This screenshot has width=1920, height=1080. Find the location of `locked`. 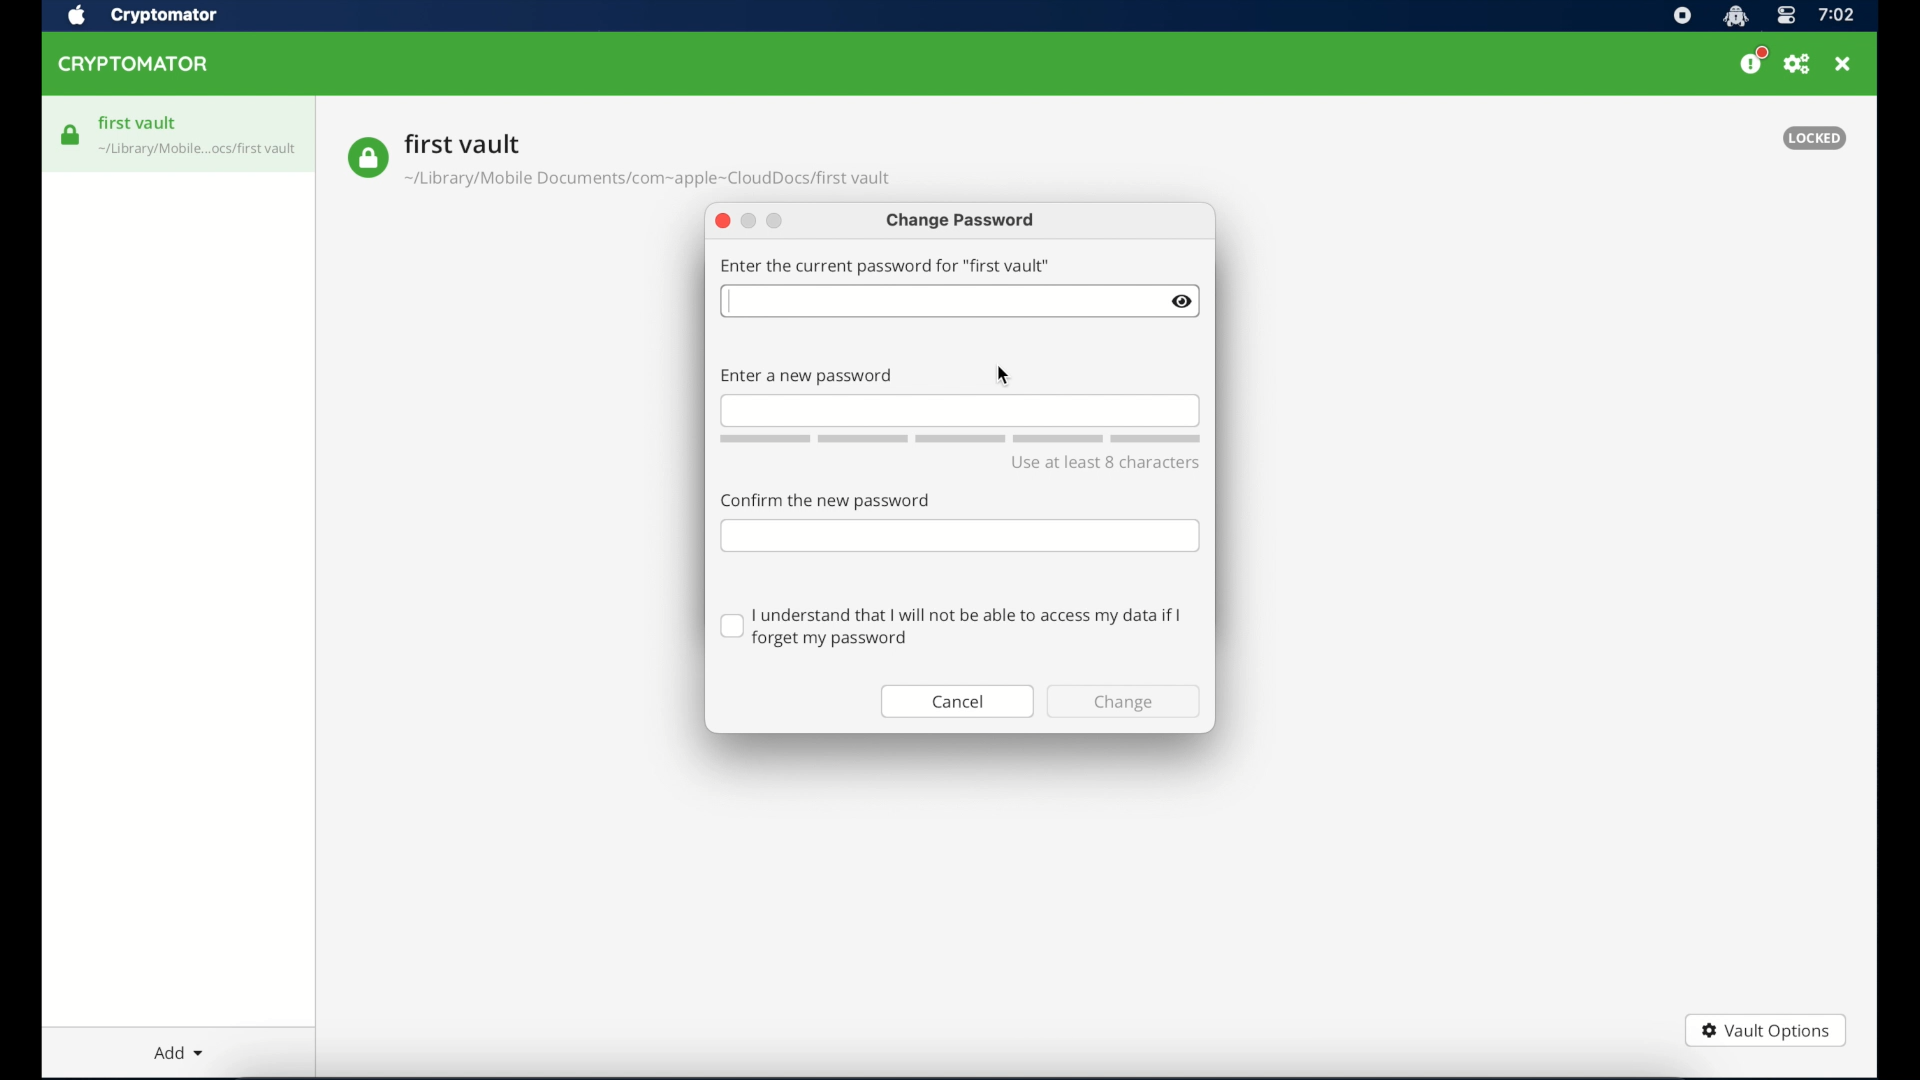

locked is located at coordinates (1814, 138).